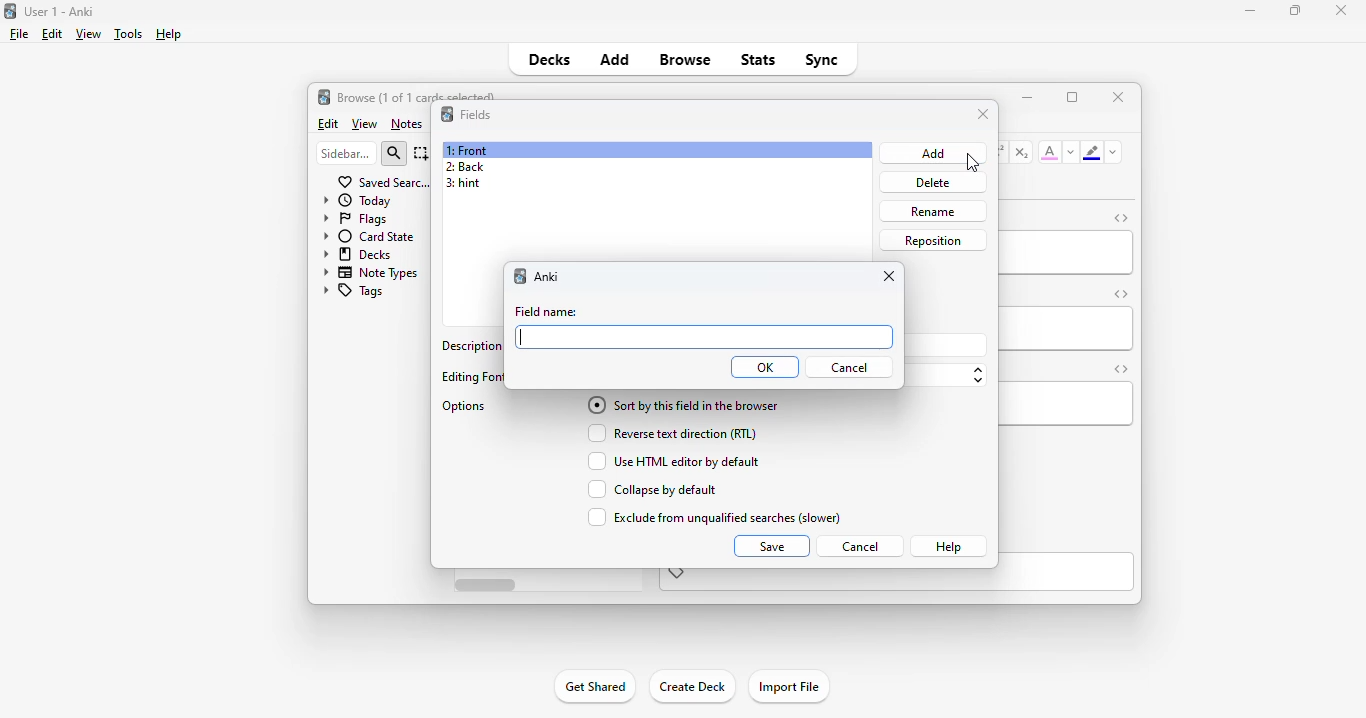 This screenshot has width=1366, height=718. What do you see at coordinates (394, 154) in the screenshot?
I see `search` at bounding box center [394, 154].